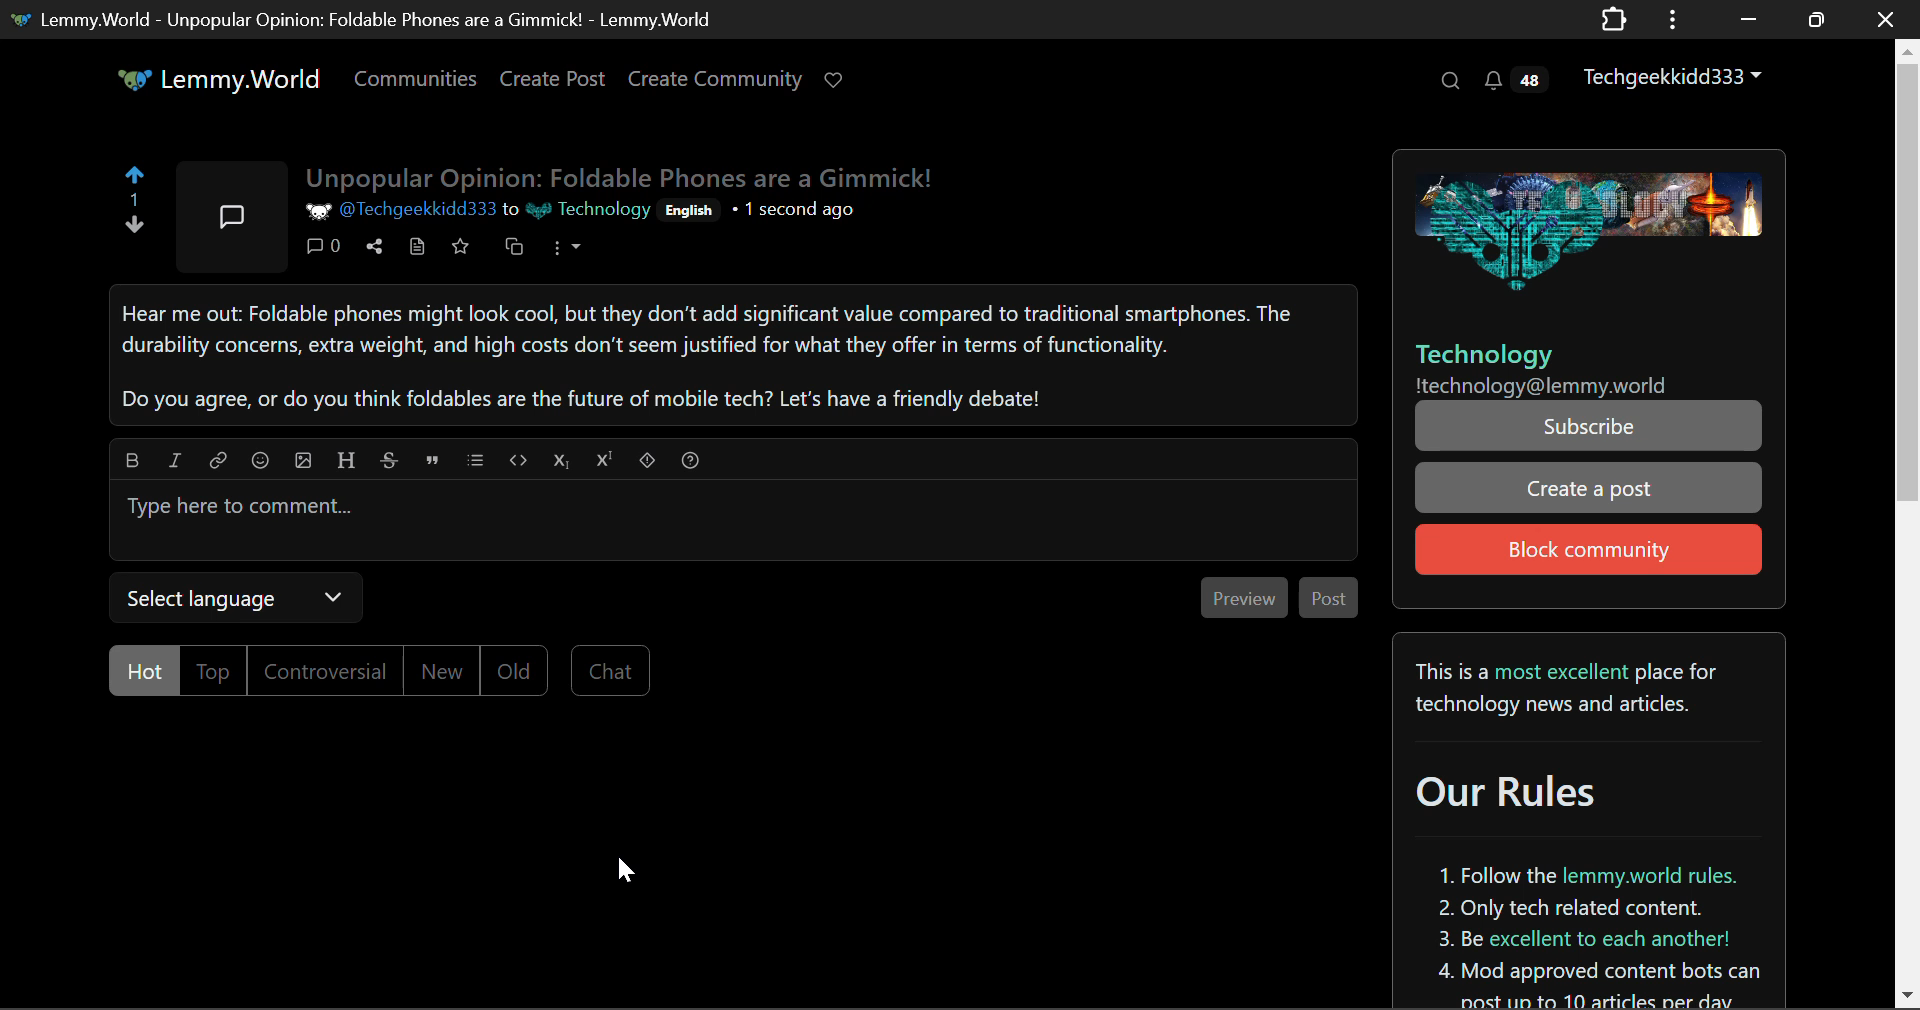 This screenshot has height=1010, width=1920. I want to click on Post Title, so click(623, 177).